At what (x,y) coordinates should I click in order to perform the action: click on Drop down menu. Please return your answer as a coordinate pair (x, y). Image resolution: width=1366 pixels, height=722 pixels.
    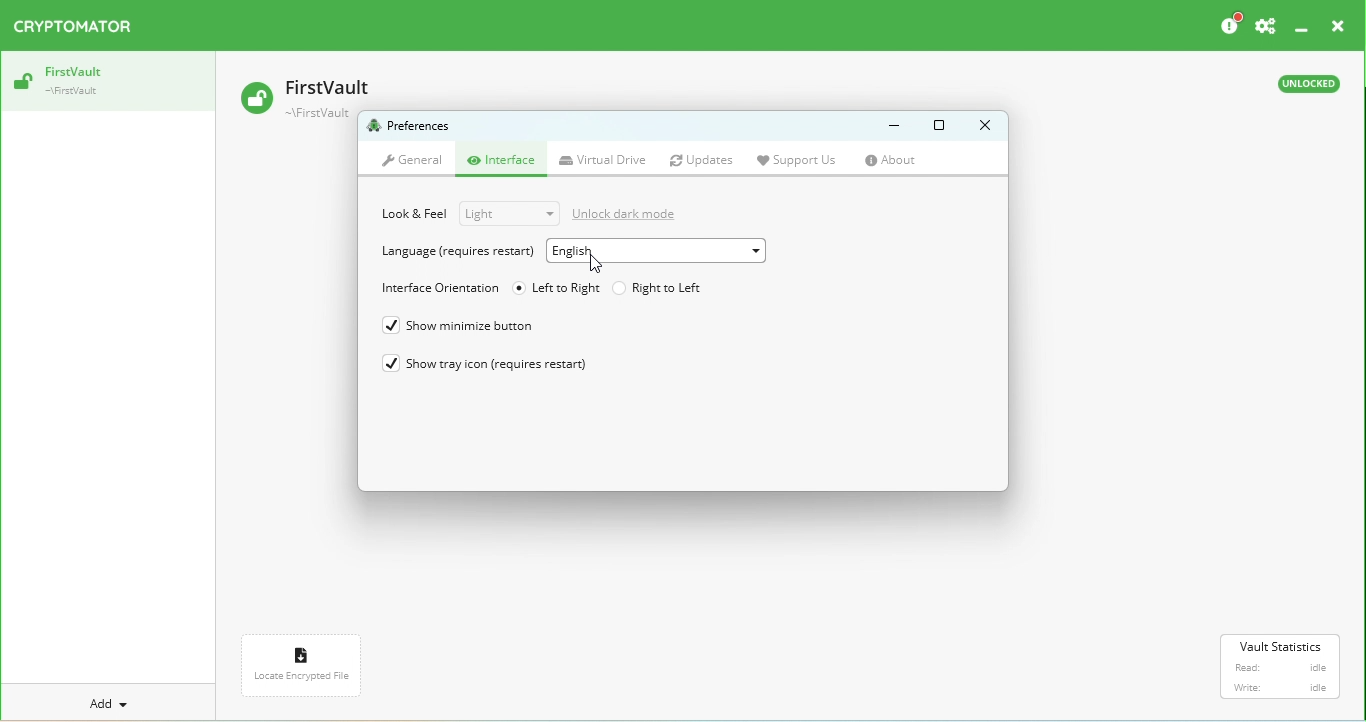
    Looking at the image, I should click on (654, 250).